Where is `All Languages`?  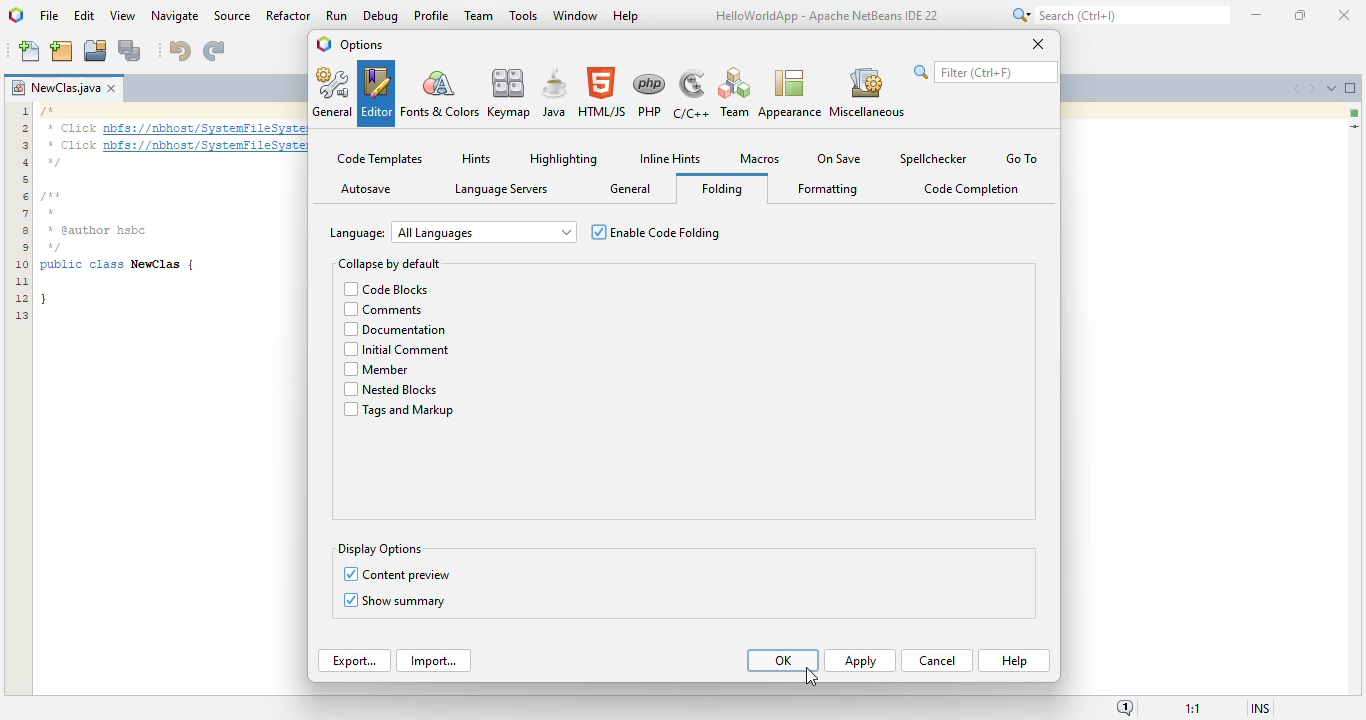
All Languages is located at coordinates (484, 231).